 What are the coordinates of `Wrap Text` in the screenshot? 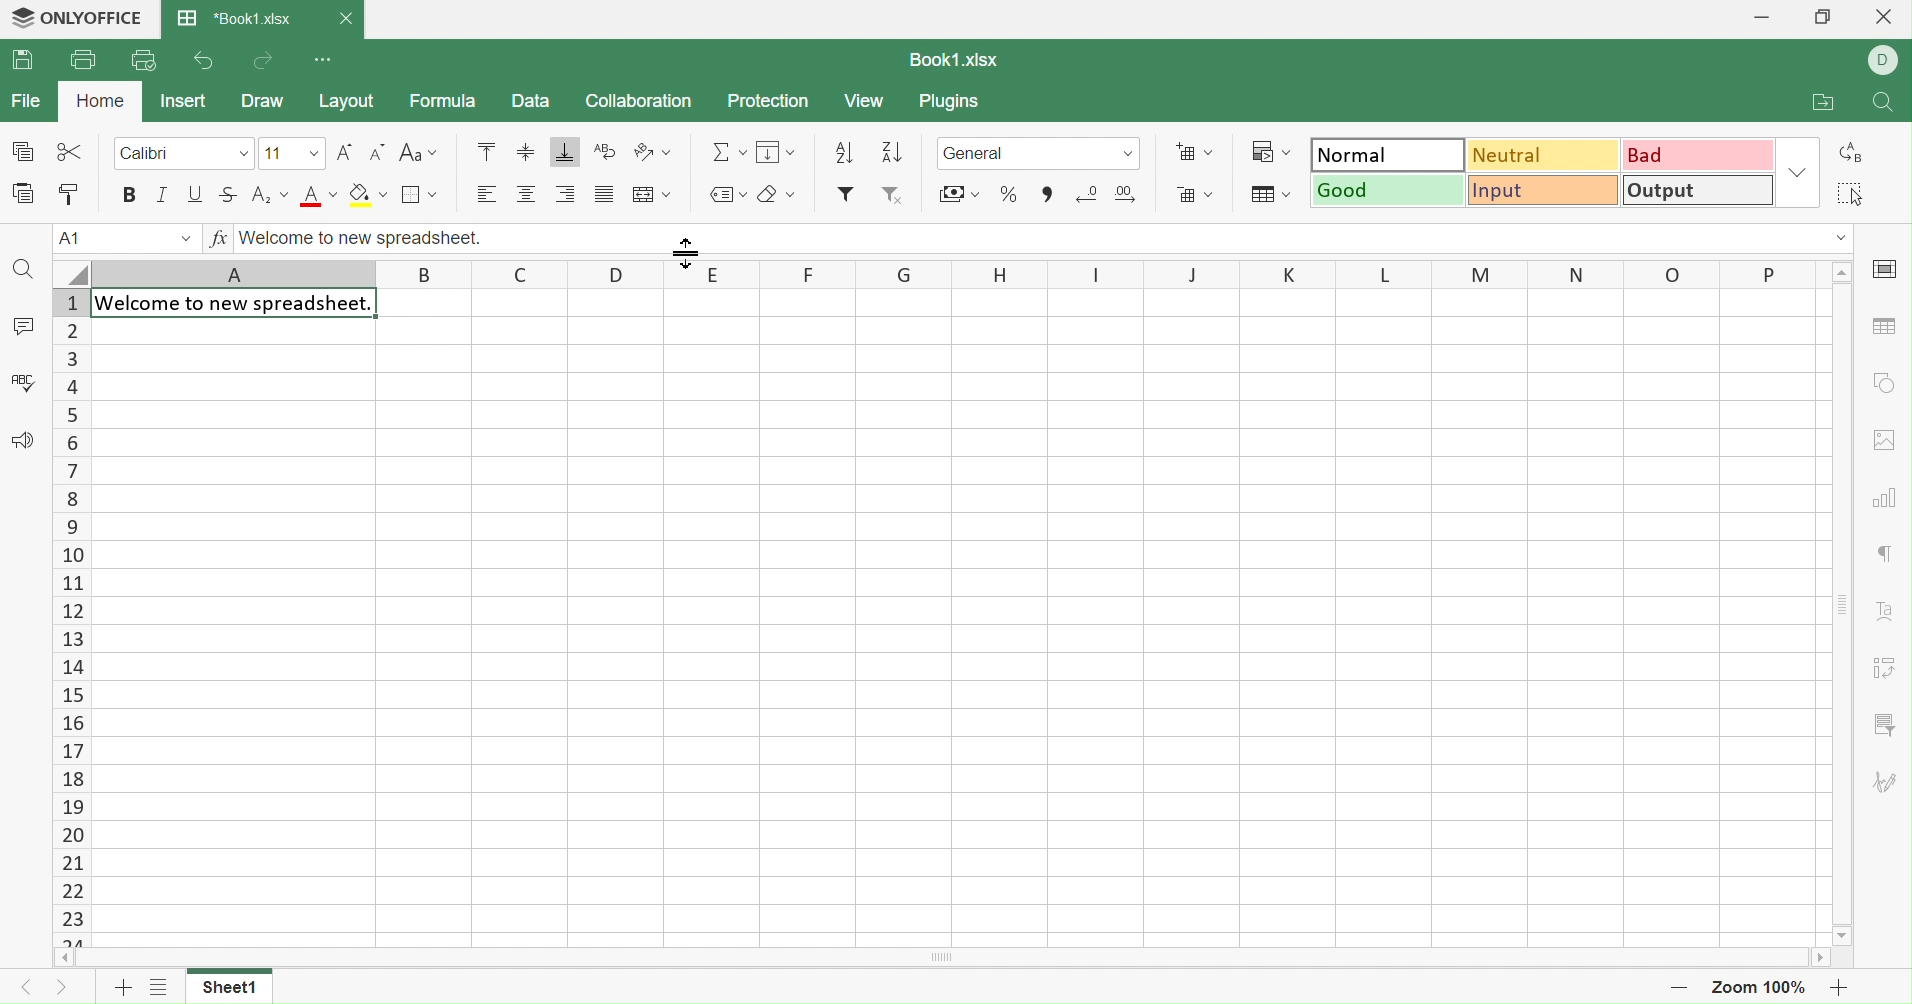 It's located at (606, 151).